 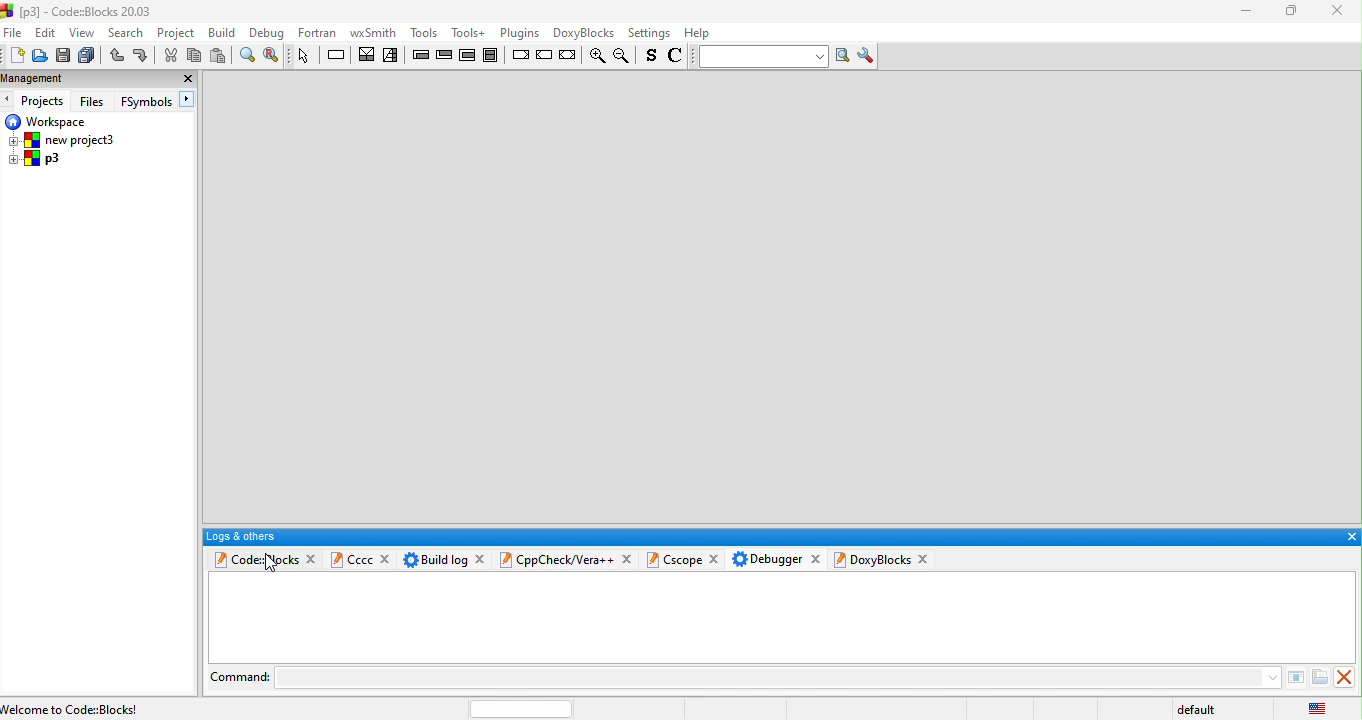 I want to click on settings, so click(x=650, y=34).